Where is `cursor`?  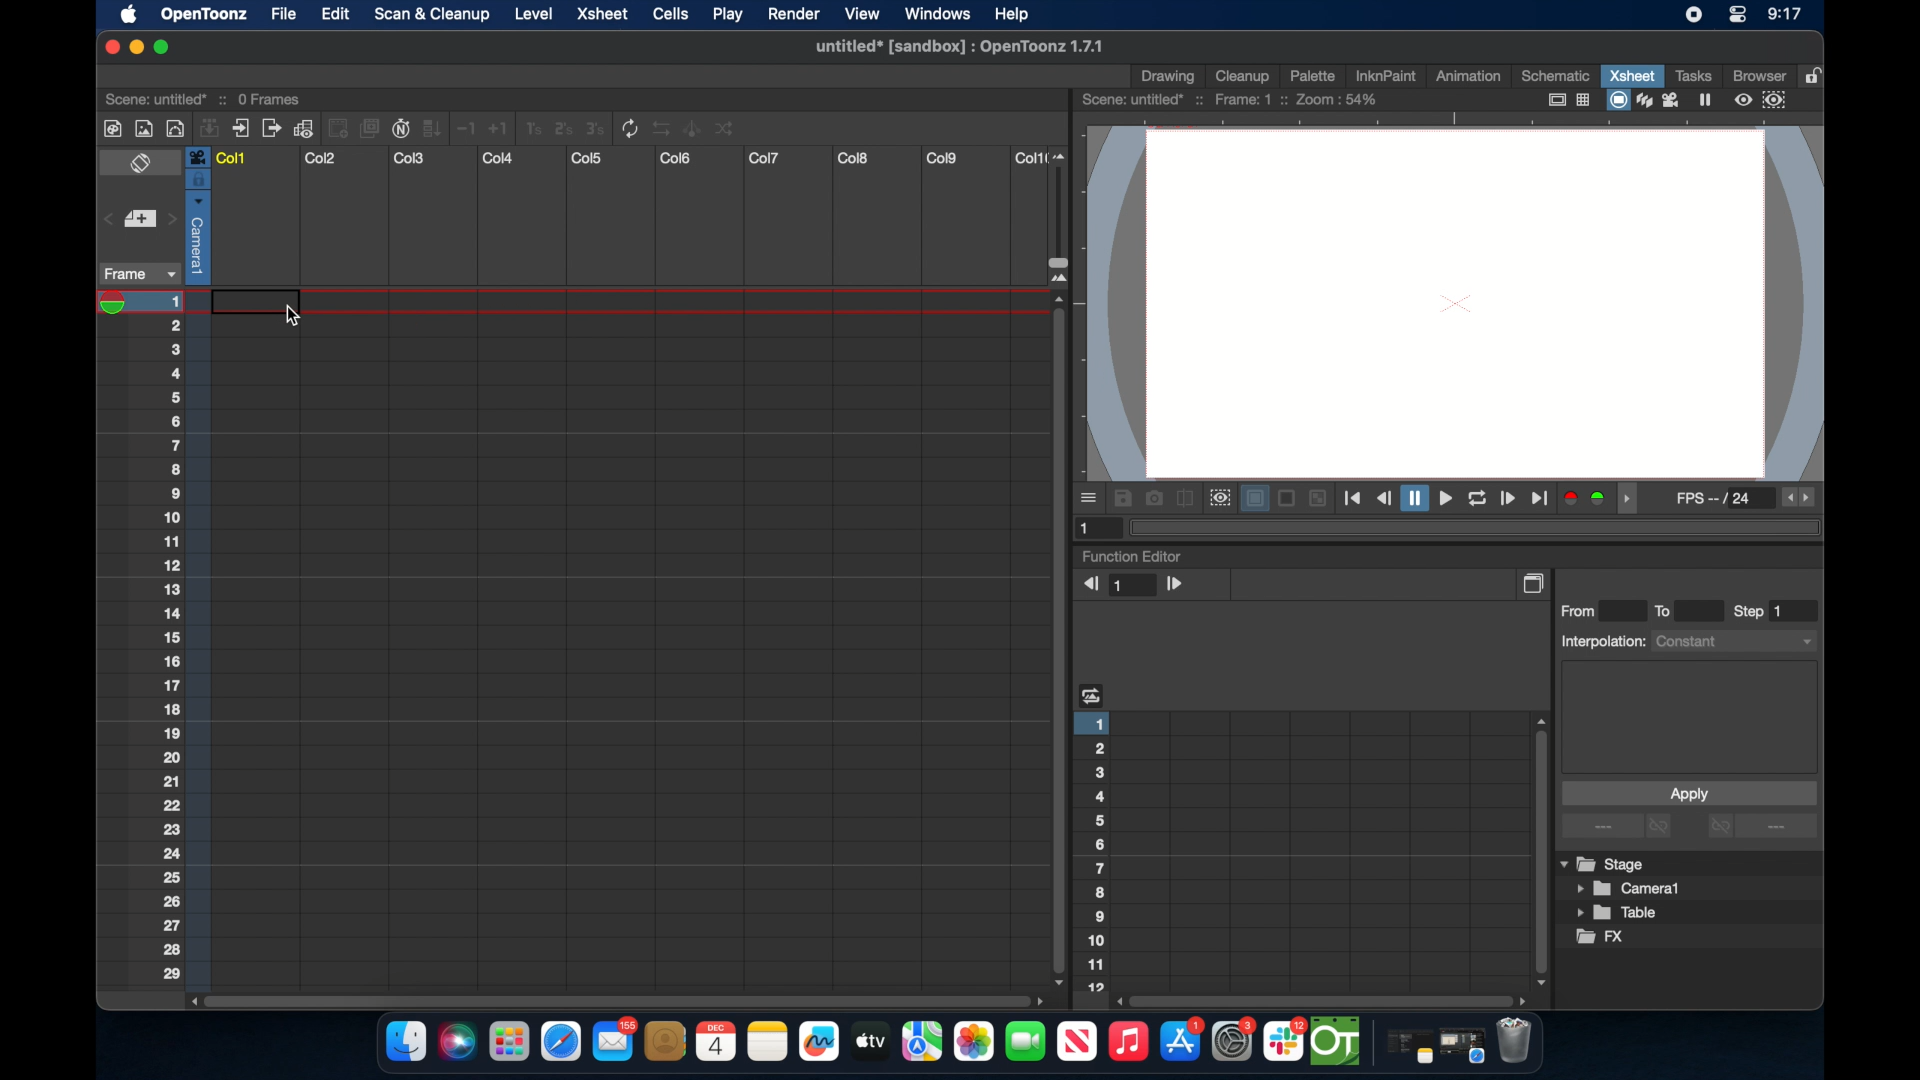 cursor is located at coordinates (294, 313).